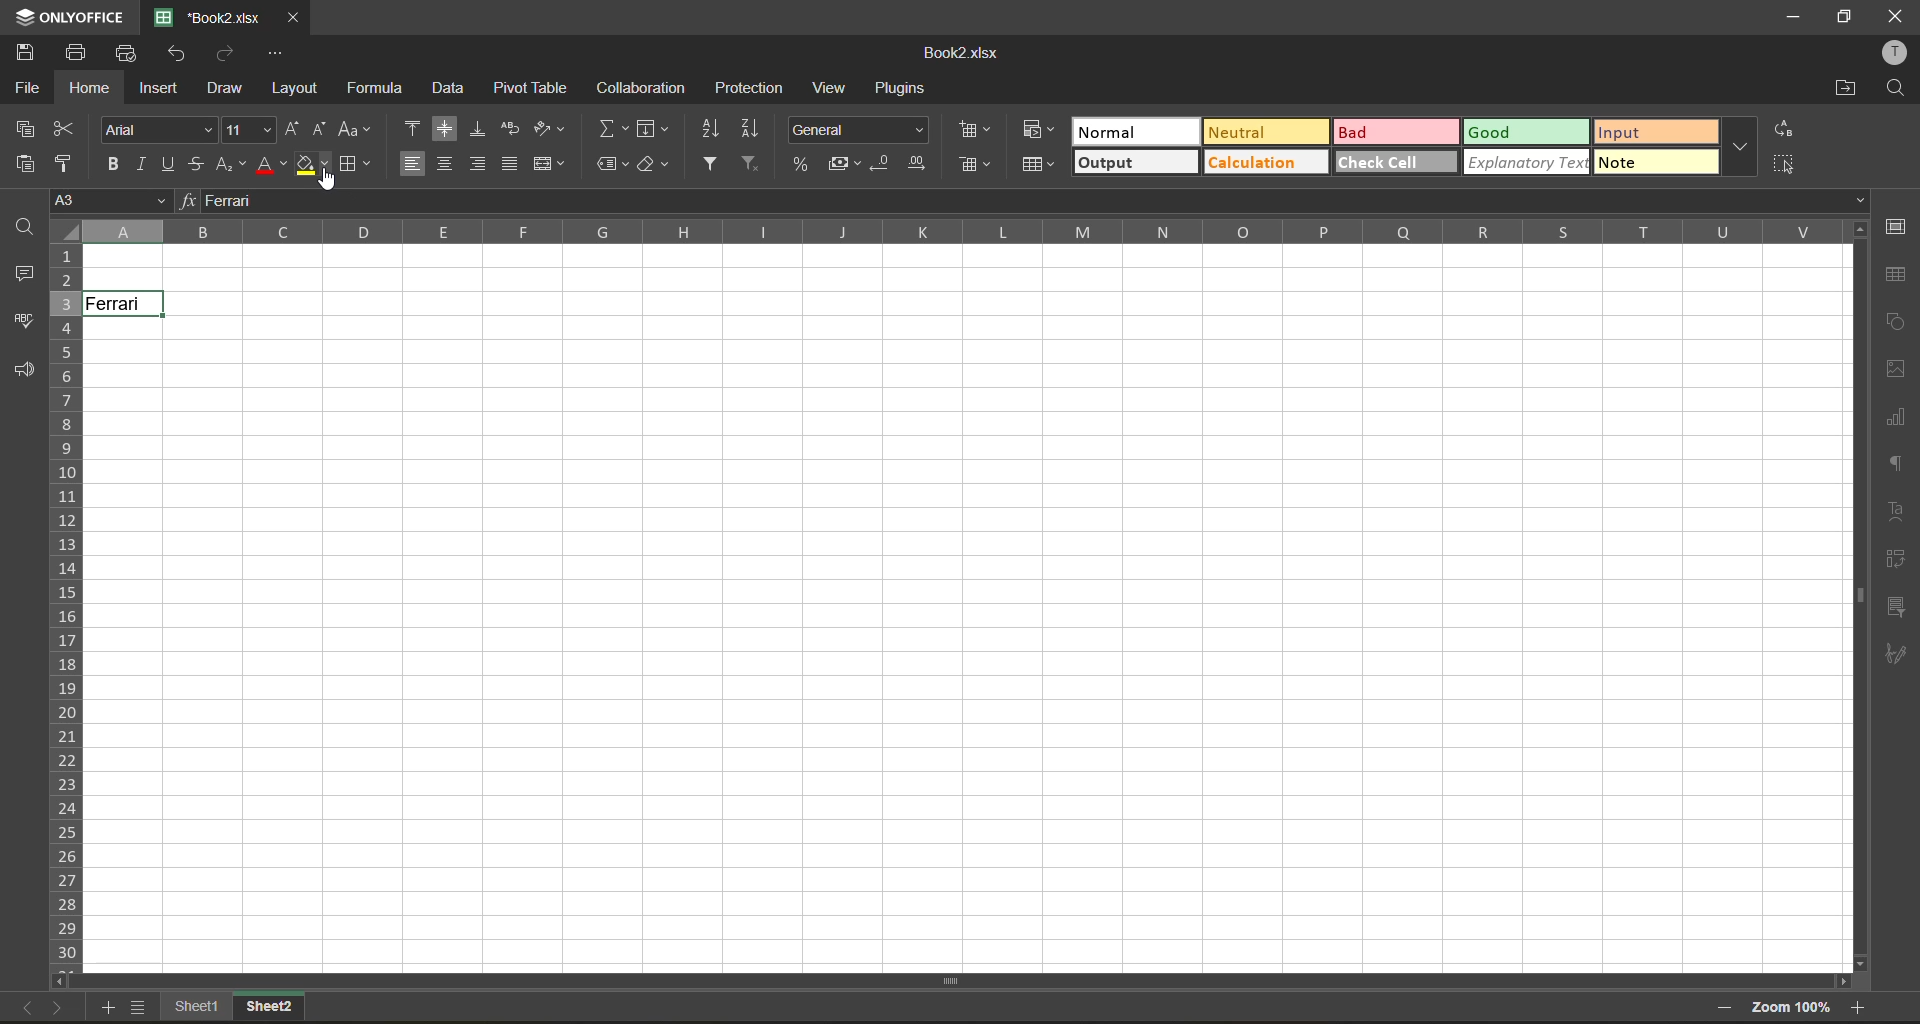 This screenshot has height=1024, width=1920. I want to click on summation, so click(613, 131).